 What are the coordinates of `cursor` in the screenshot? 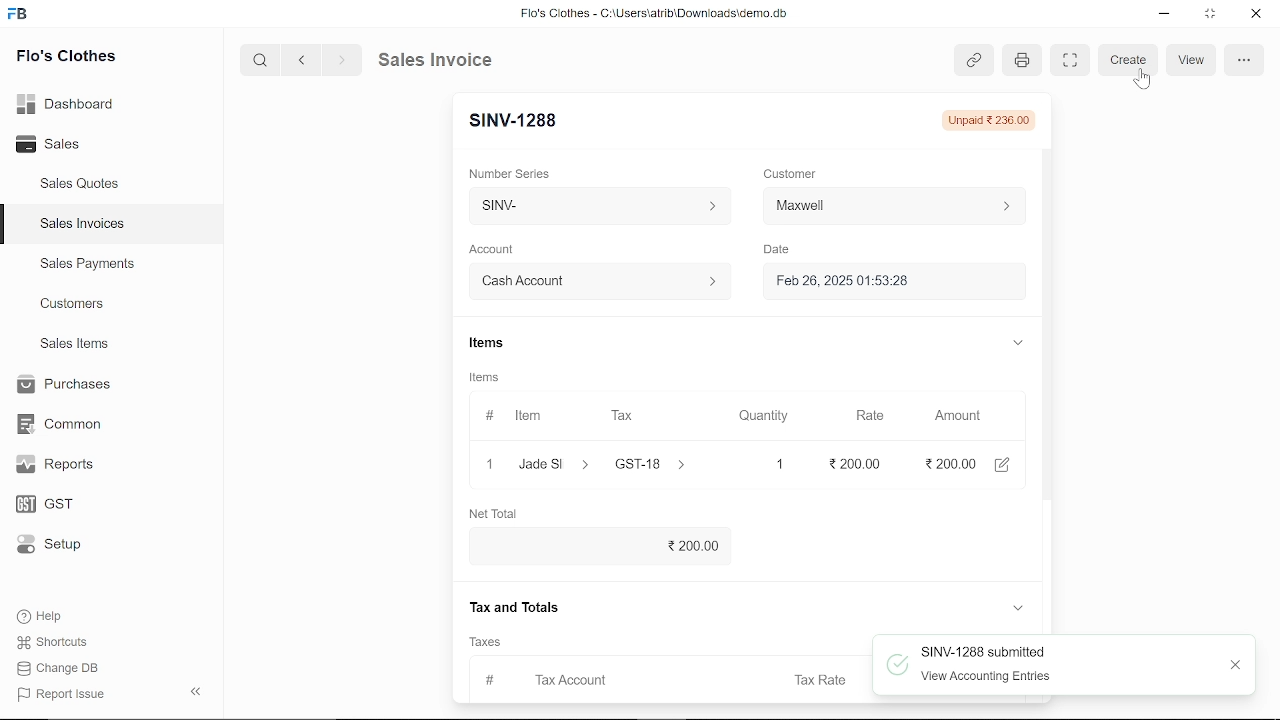 It's located at (1144, 79).